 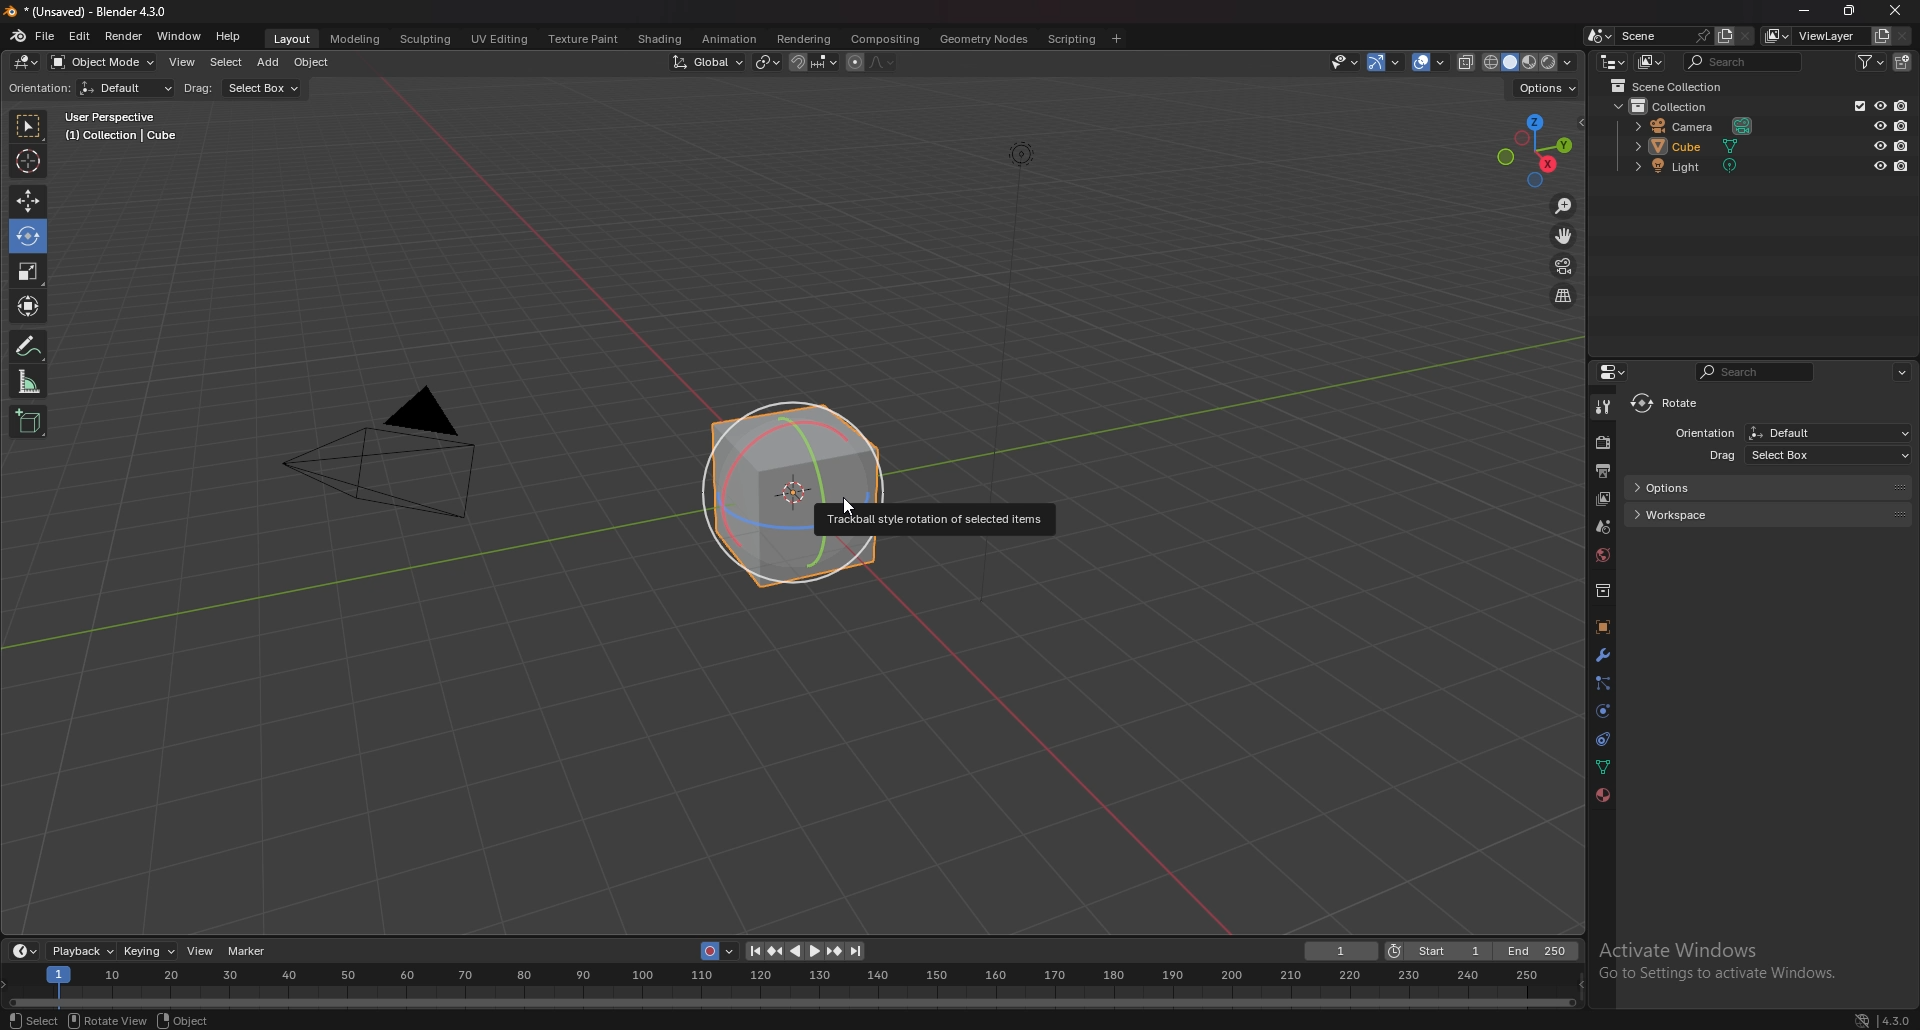 I want to click on editor type, so click(x=25, y=950).